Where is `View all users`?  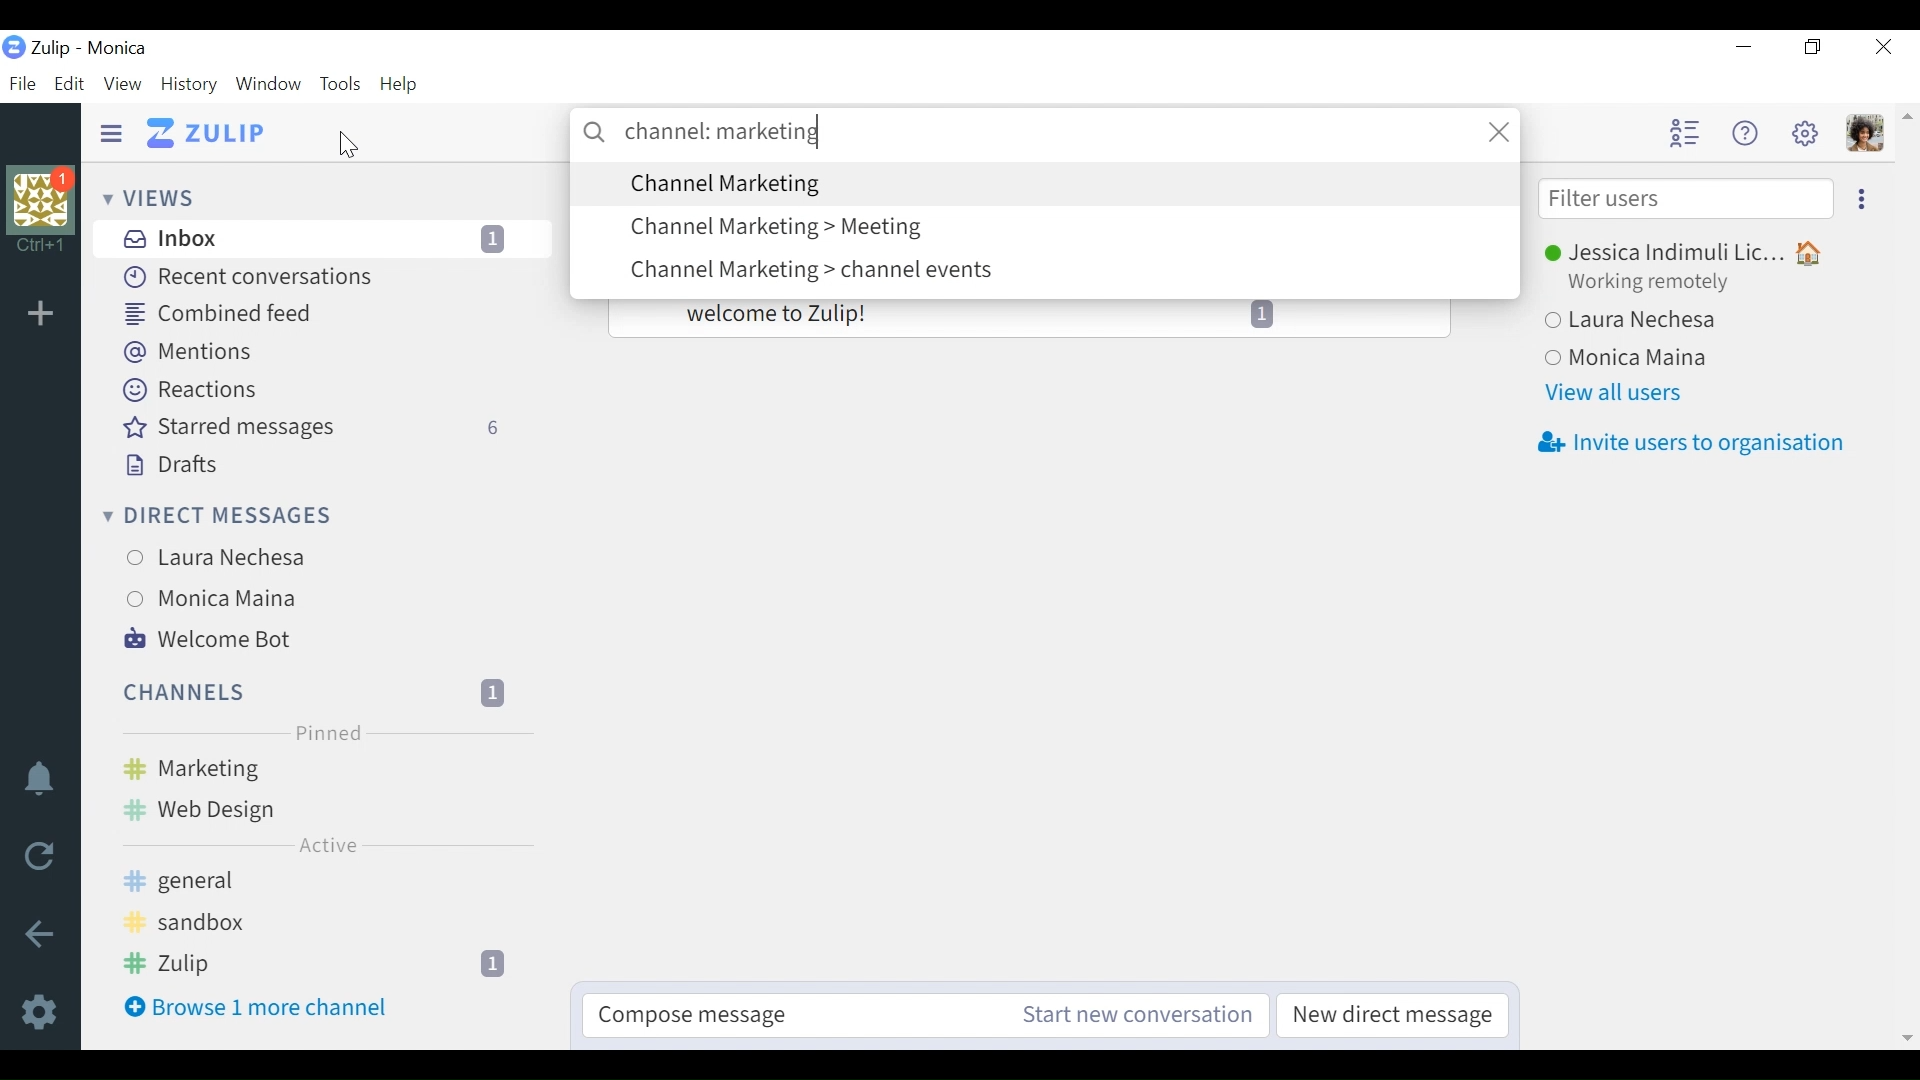 View all users is located at coordinates (1612, 396).